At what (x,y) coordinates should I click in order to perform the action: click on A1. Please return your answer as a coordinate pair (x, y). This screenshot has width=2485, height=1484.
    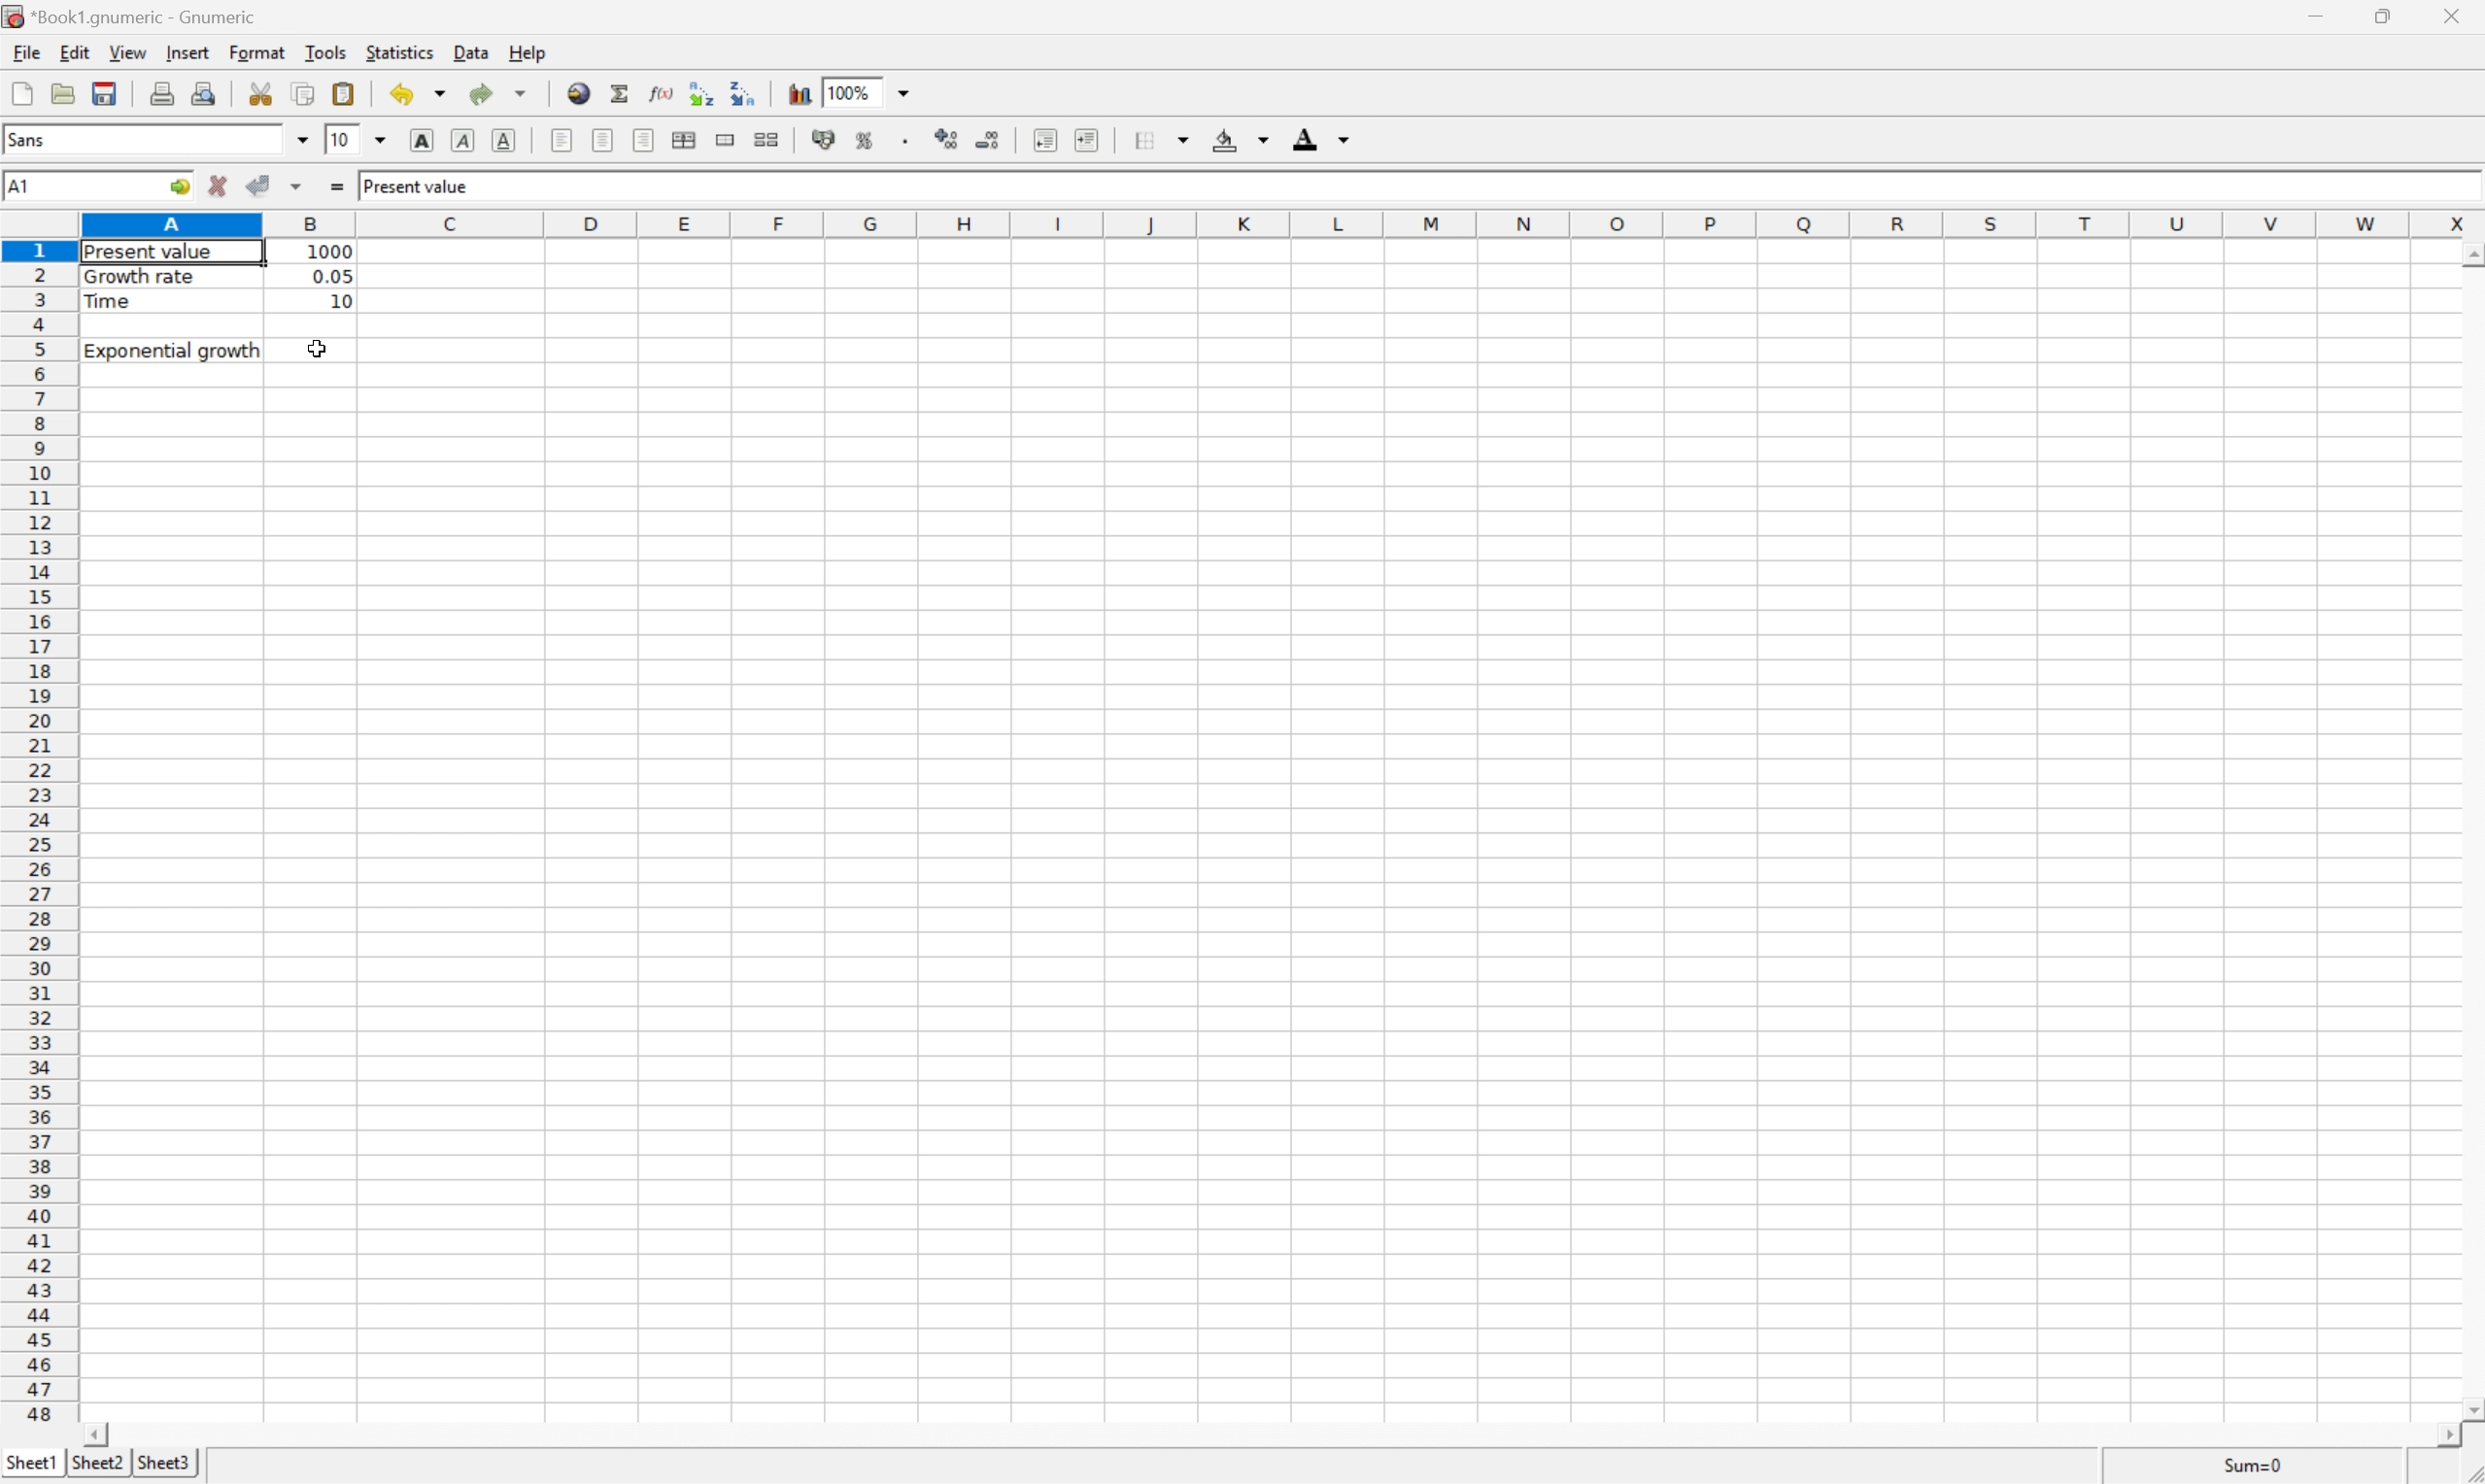
    Looking at the image, I should click on (23, 184).